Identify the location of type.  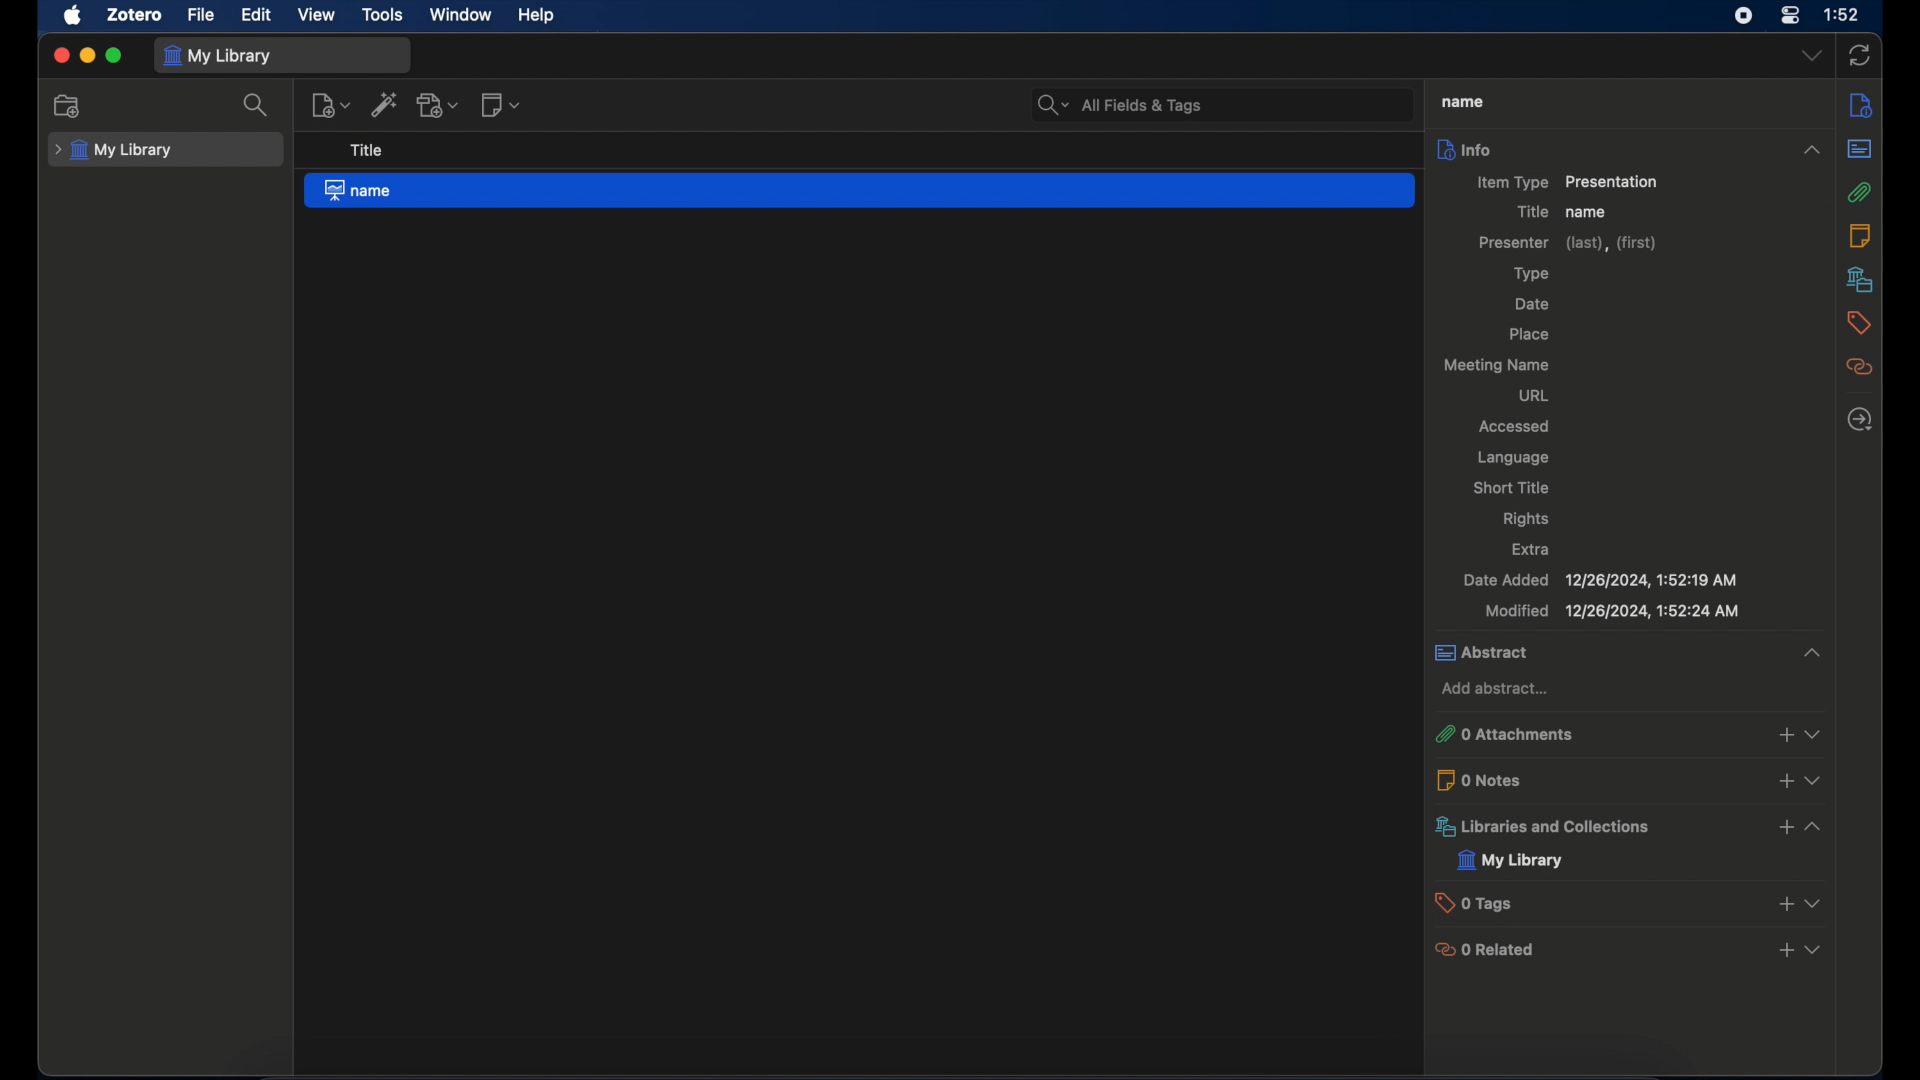
(1531, 274).